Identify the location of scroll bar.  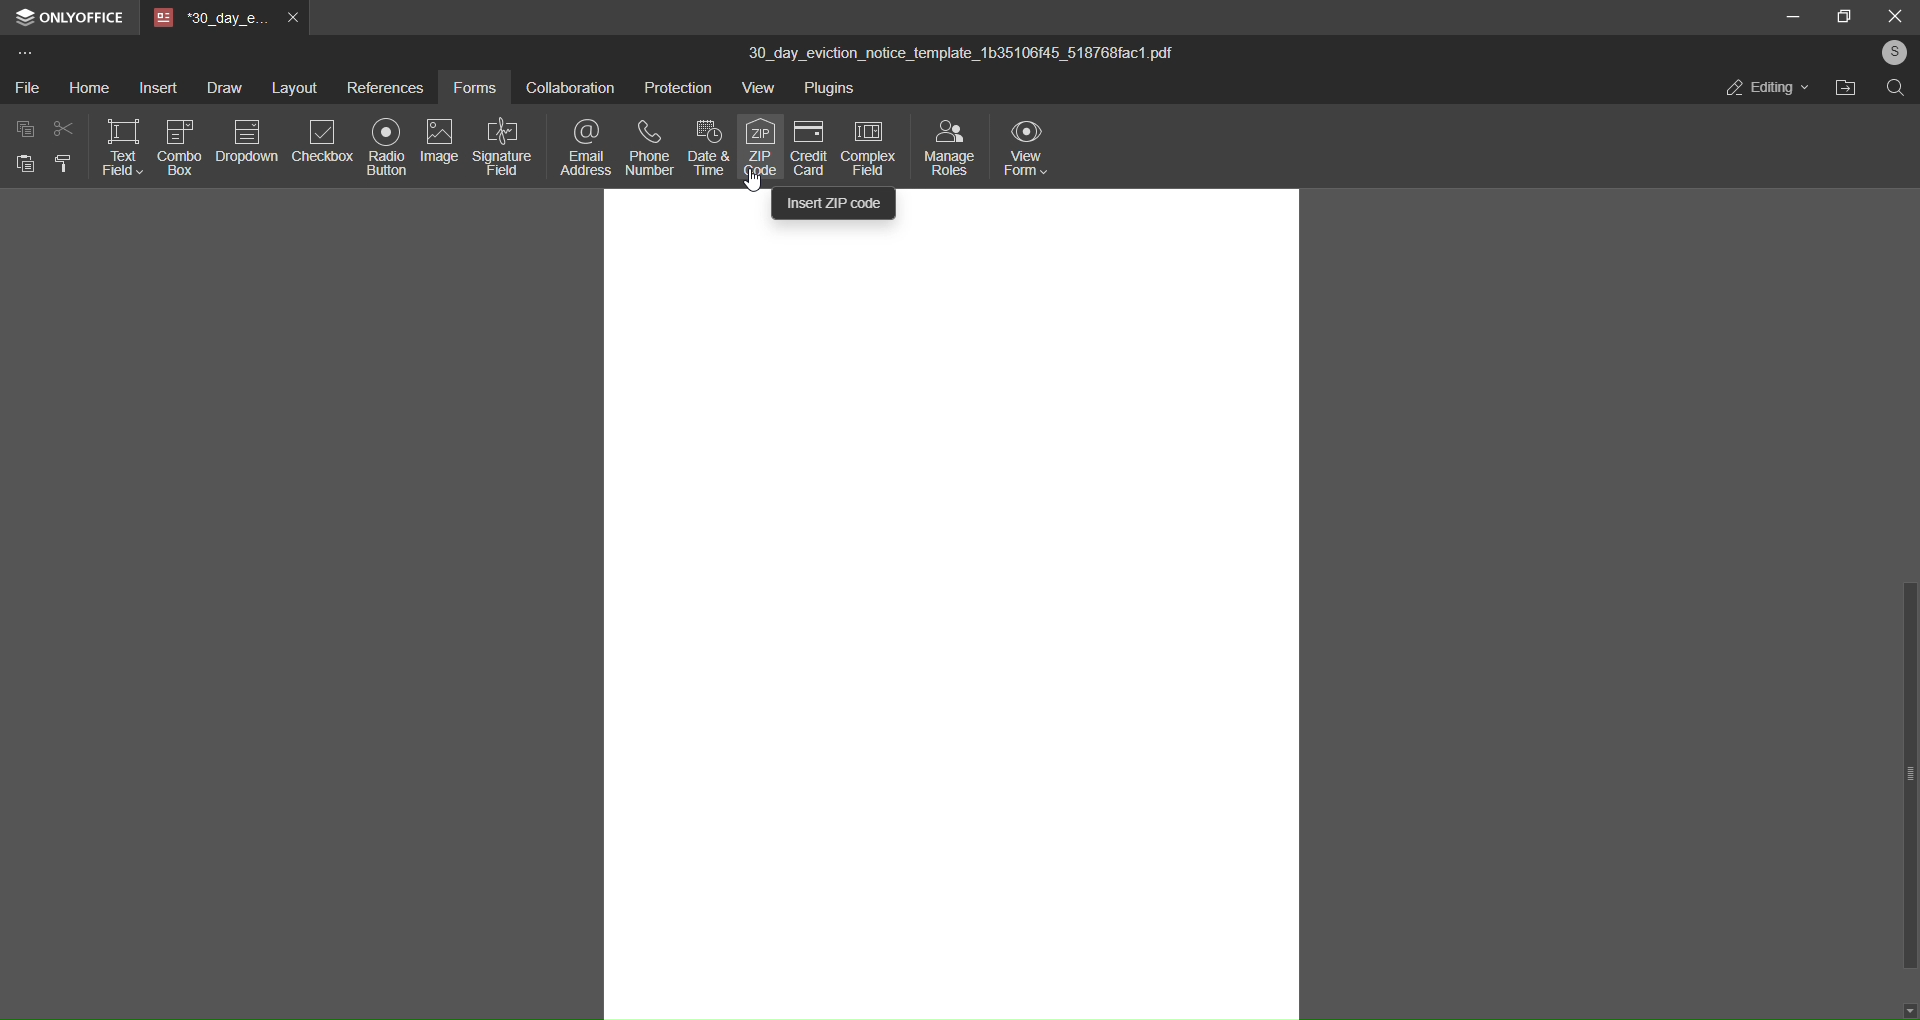
(1916, 606).